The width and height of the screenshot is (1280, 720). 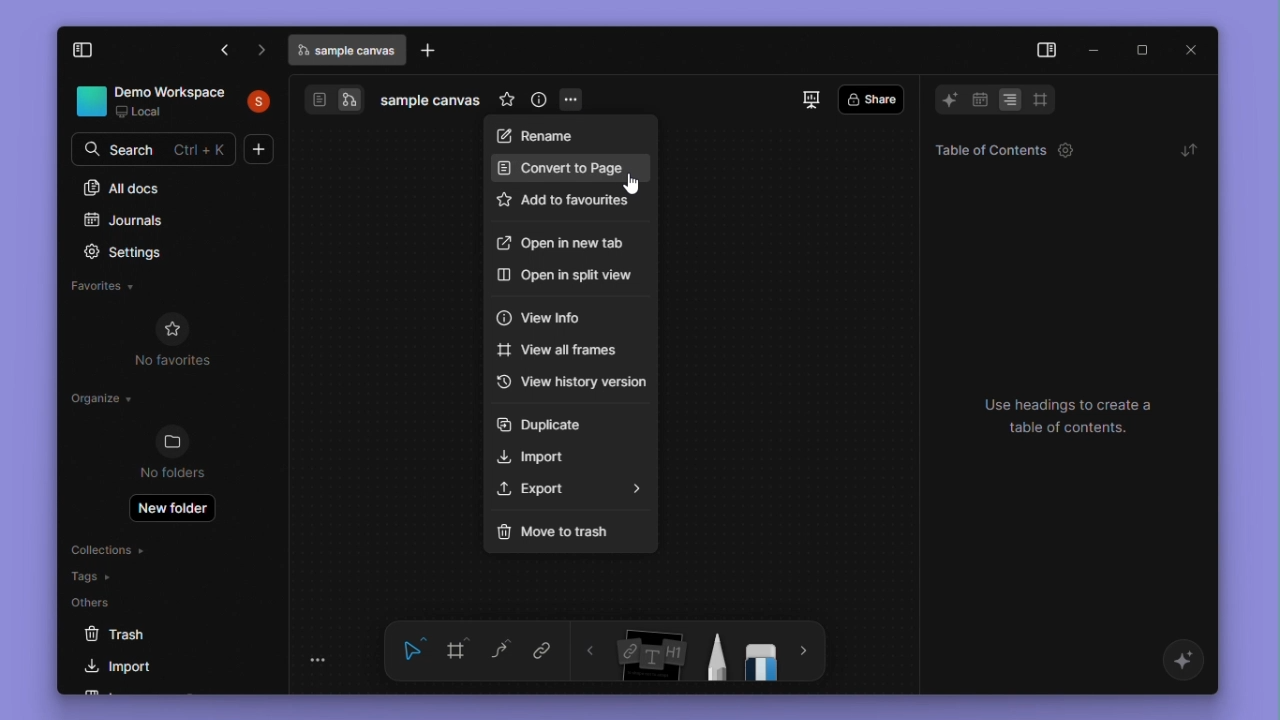 I want to click on table of contents, so click(x=998, y=149).